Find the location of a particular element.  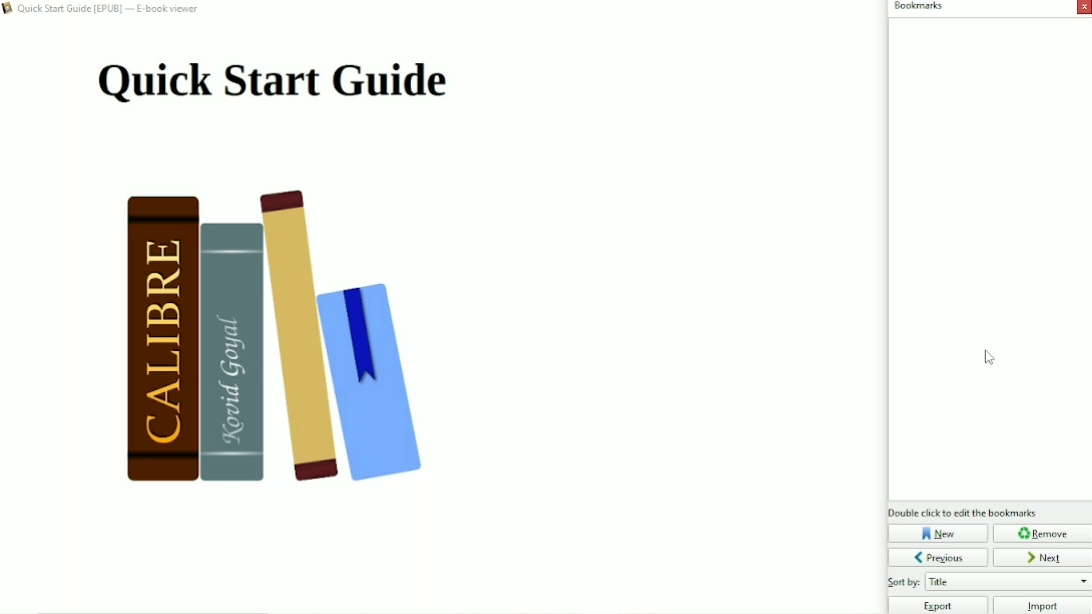

Remove is located at coordinates (1044, 534).